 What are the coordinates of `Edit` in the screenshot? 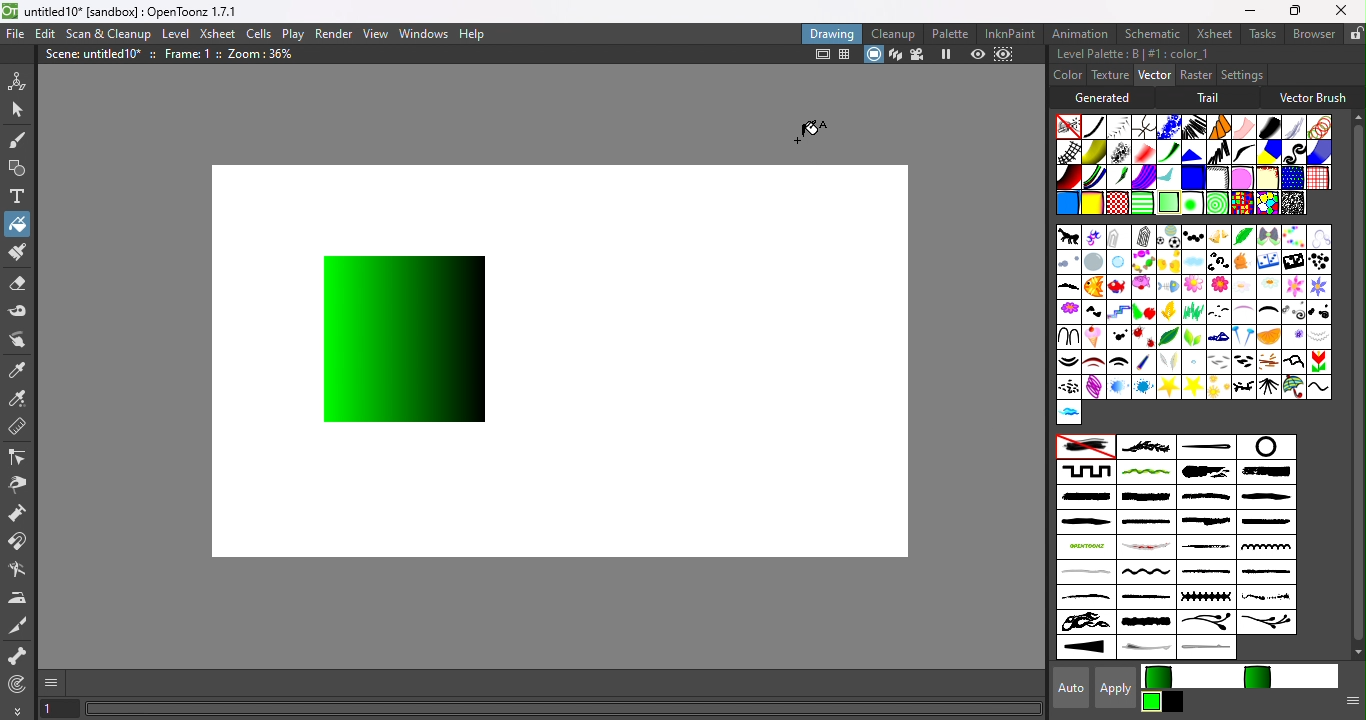 It's located at (43, 35).